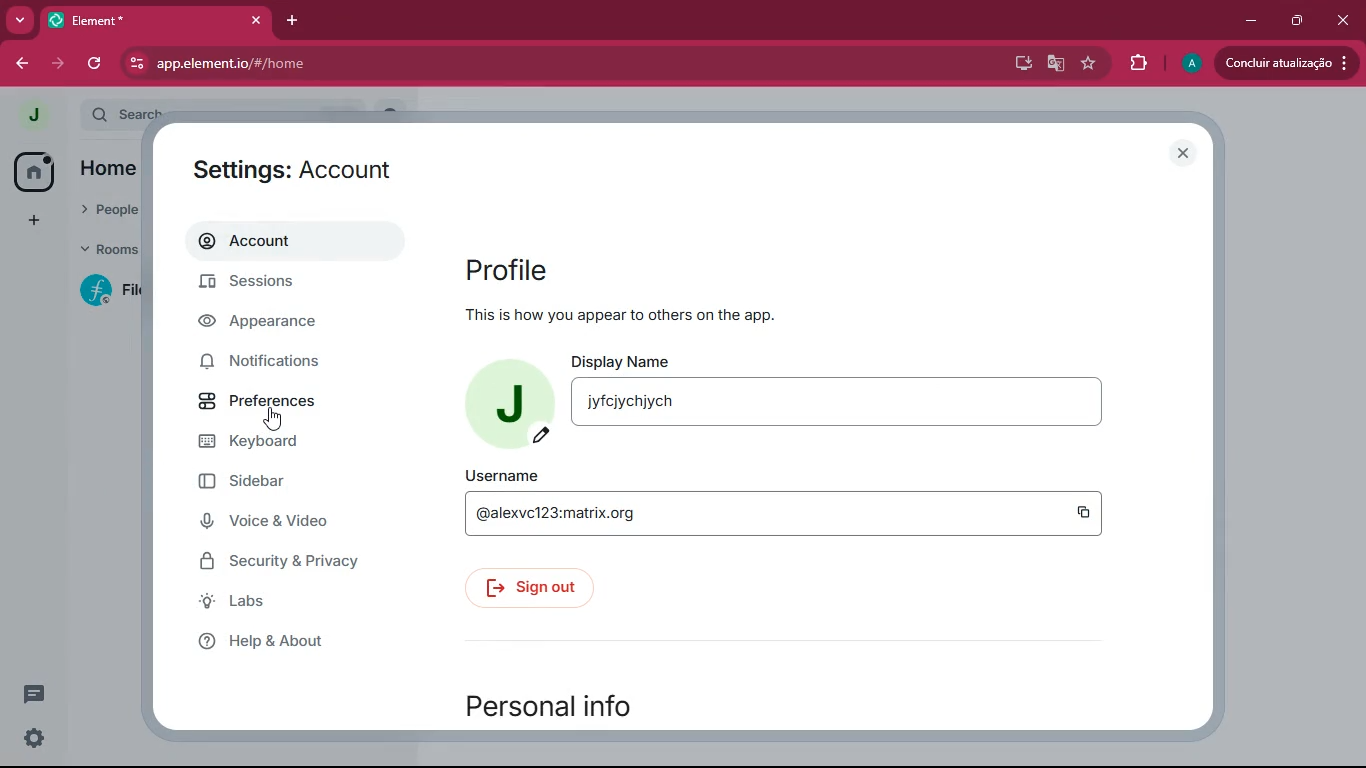  What do you see at coordinates (22, 64) in the screenshot?
I see `back` at bounding box center [22, 64].